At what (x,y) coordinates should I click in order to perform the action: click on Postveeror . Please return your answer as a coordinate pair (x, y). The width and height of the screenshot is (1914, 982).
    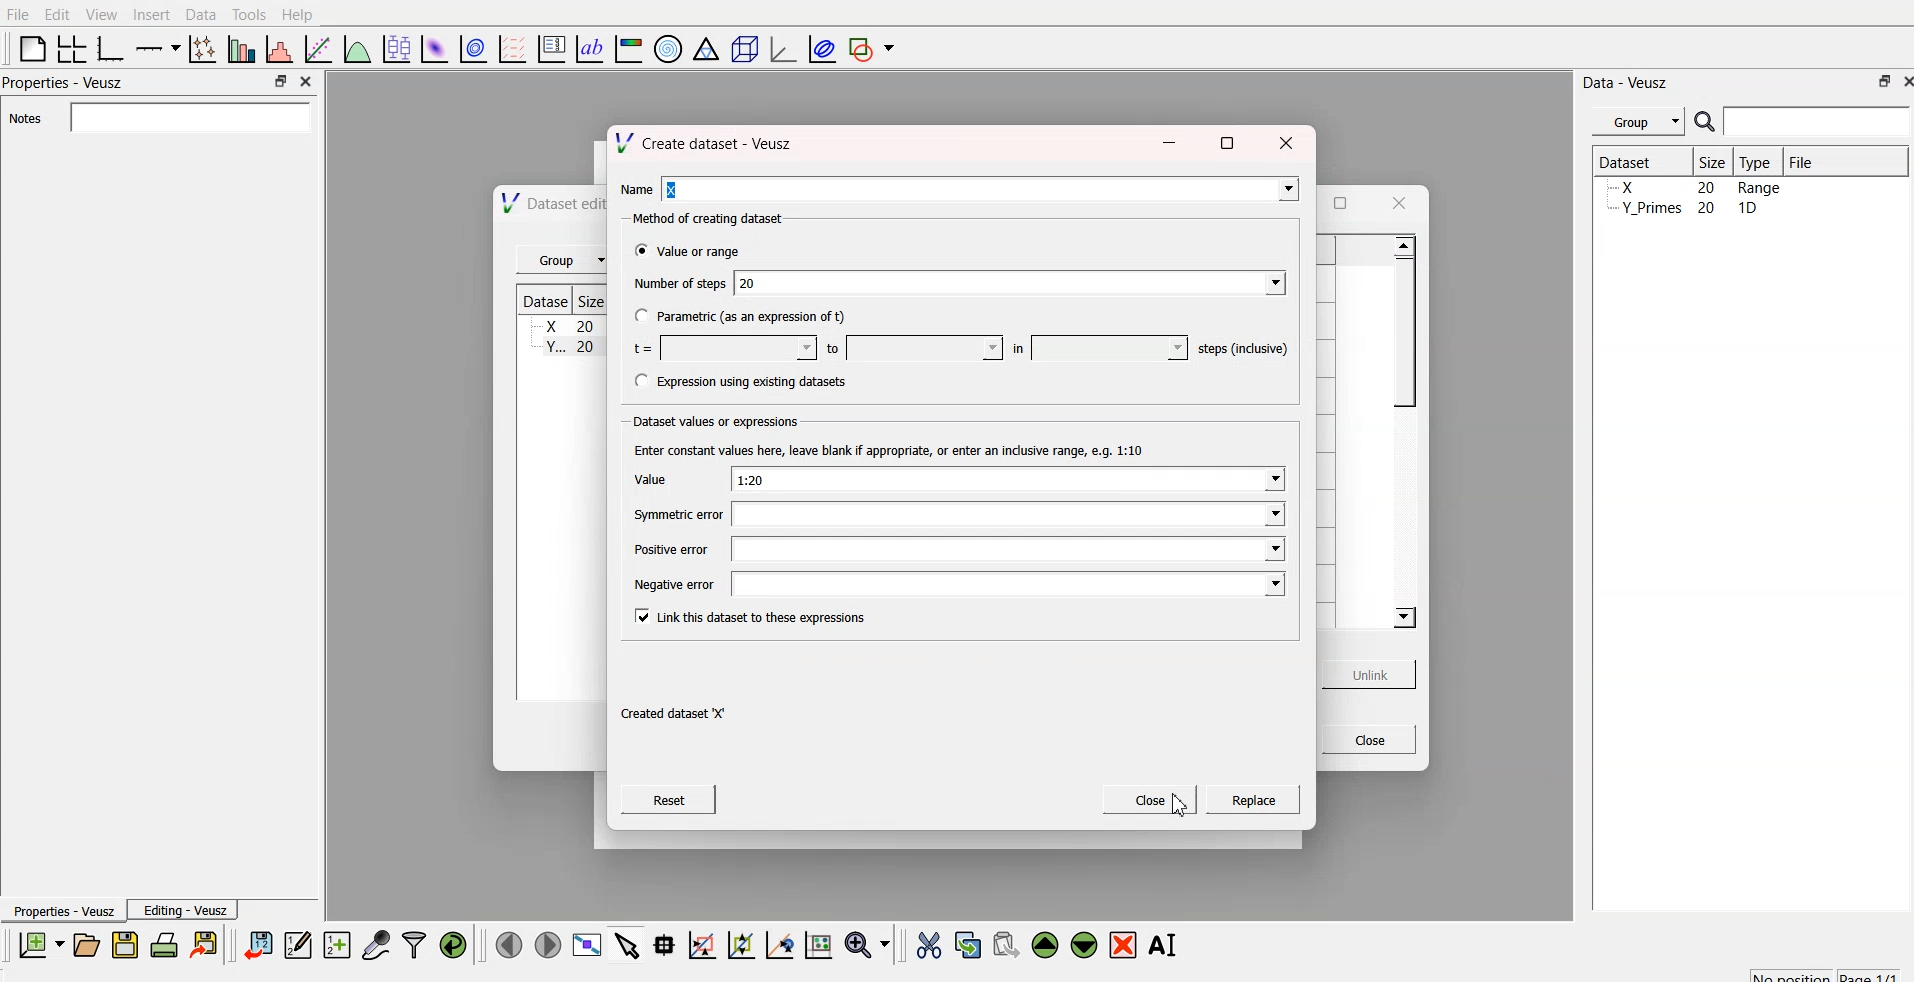
    Looking at the image, I should click on (952, 548).